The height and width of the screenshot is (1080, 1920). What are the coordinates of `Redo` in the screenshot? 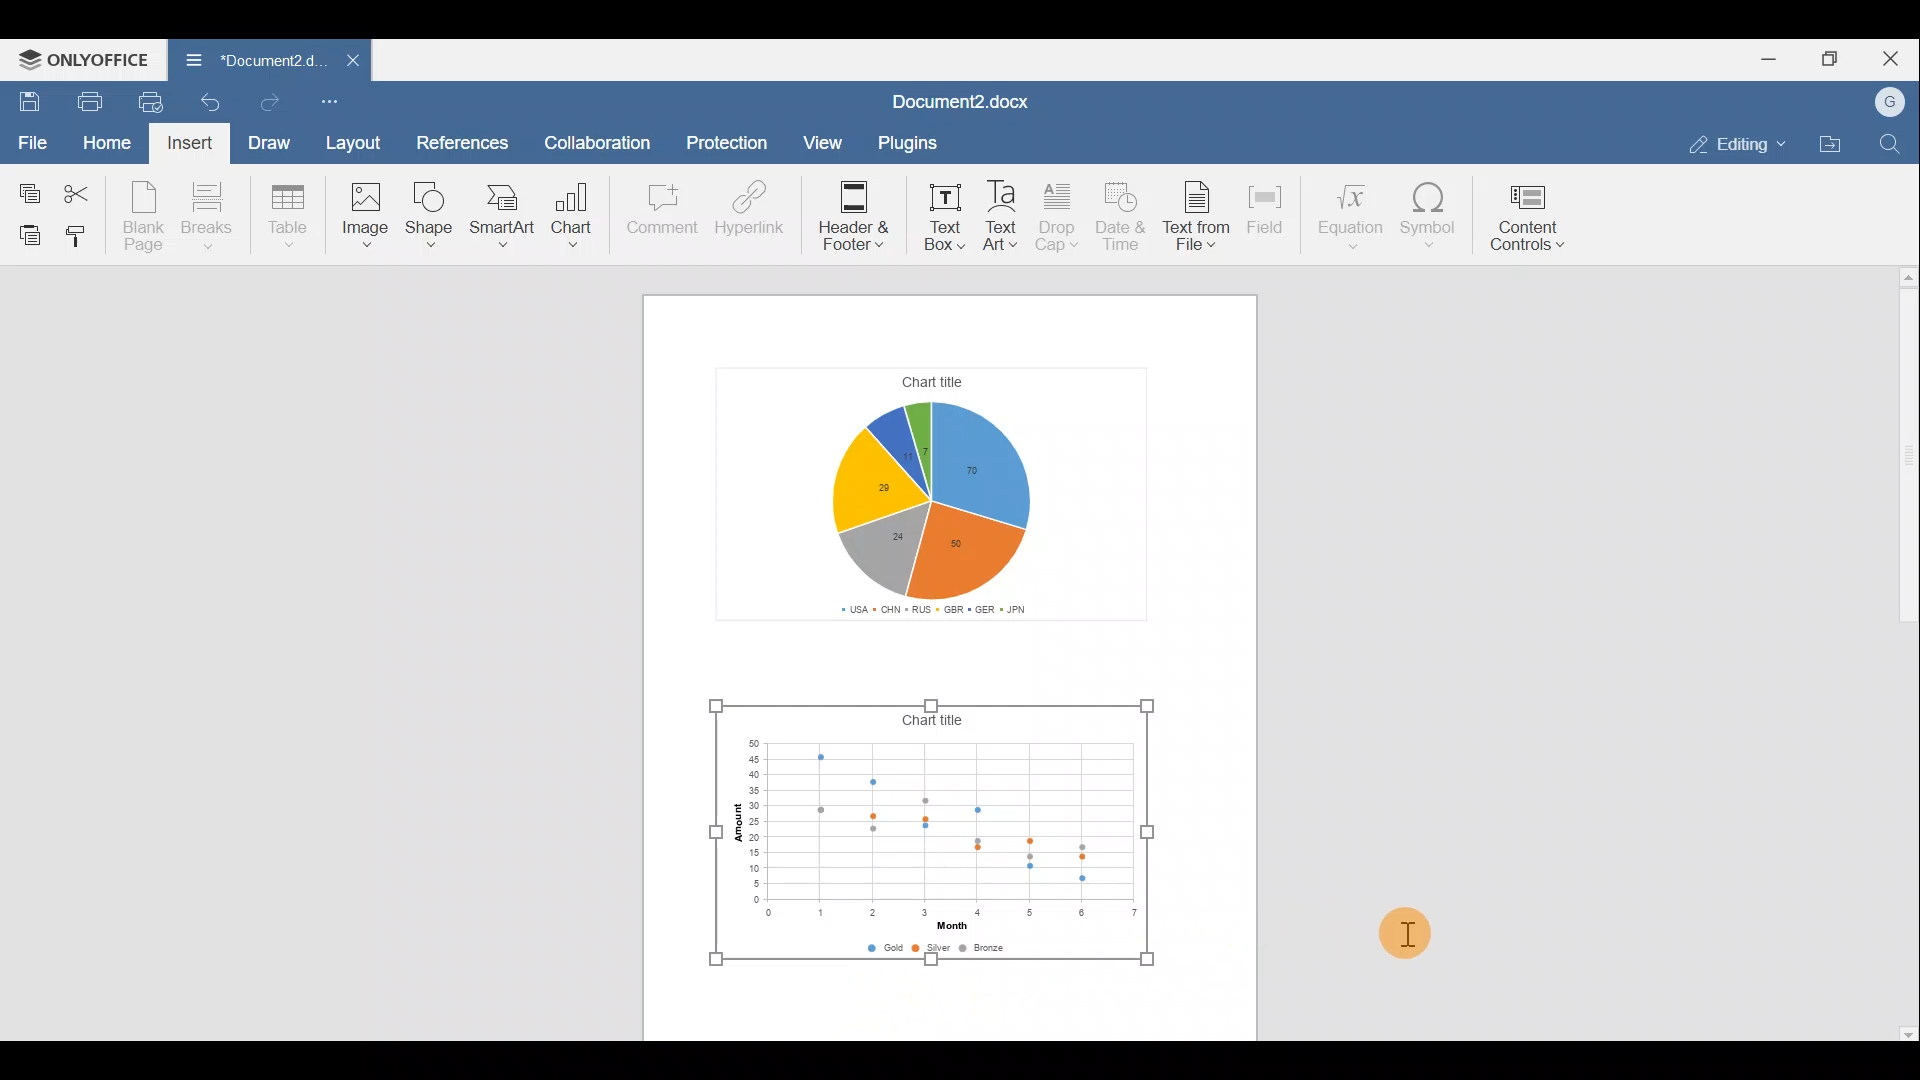 It's located at (274, 103).